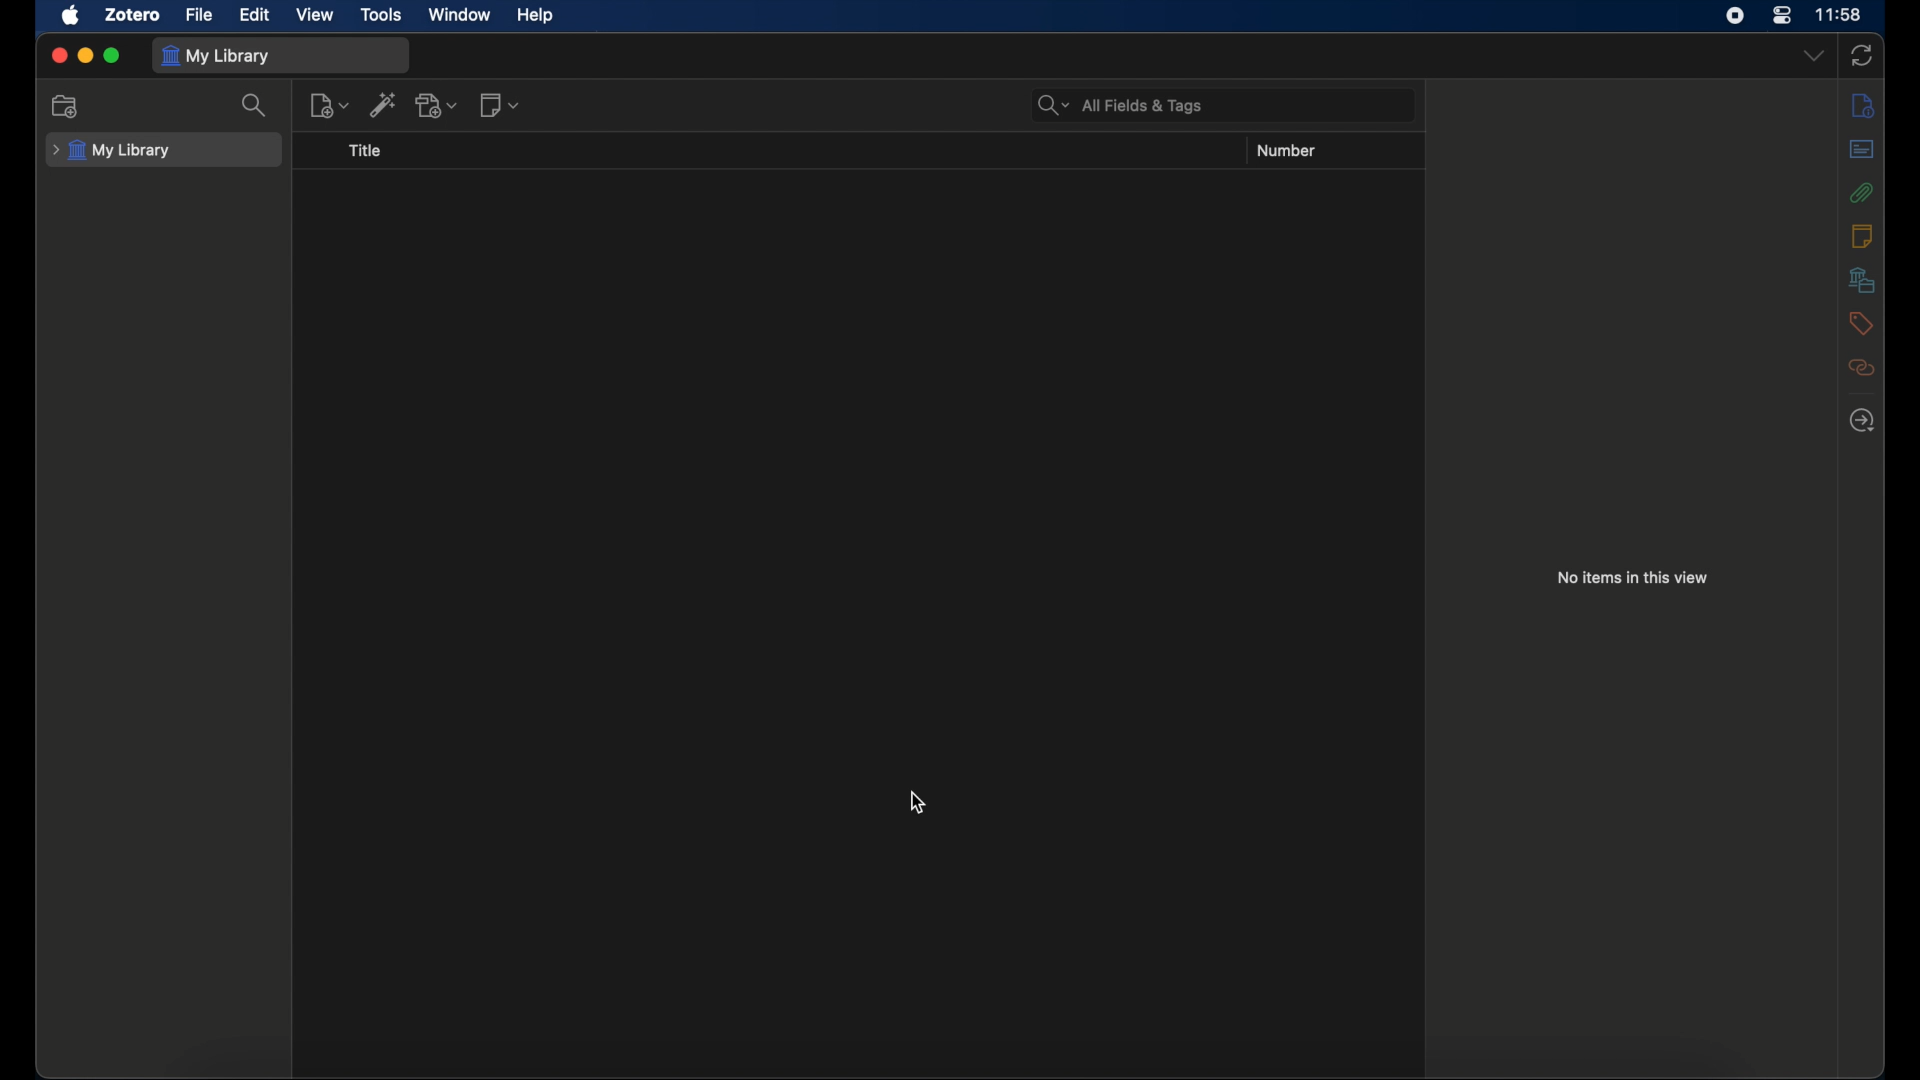  I want to click on window, so click(461, 15).